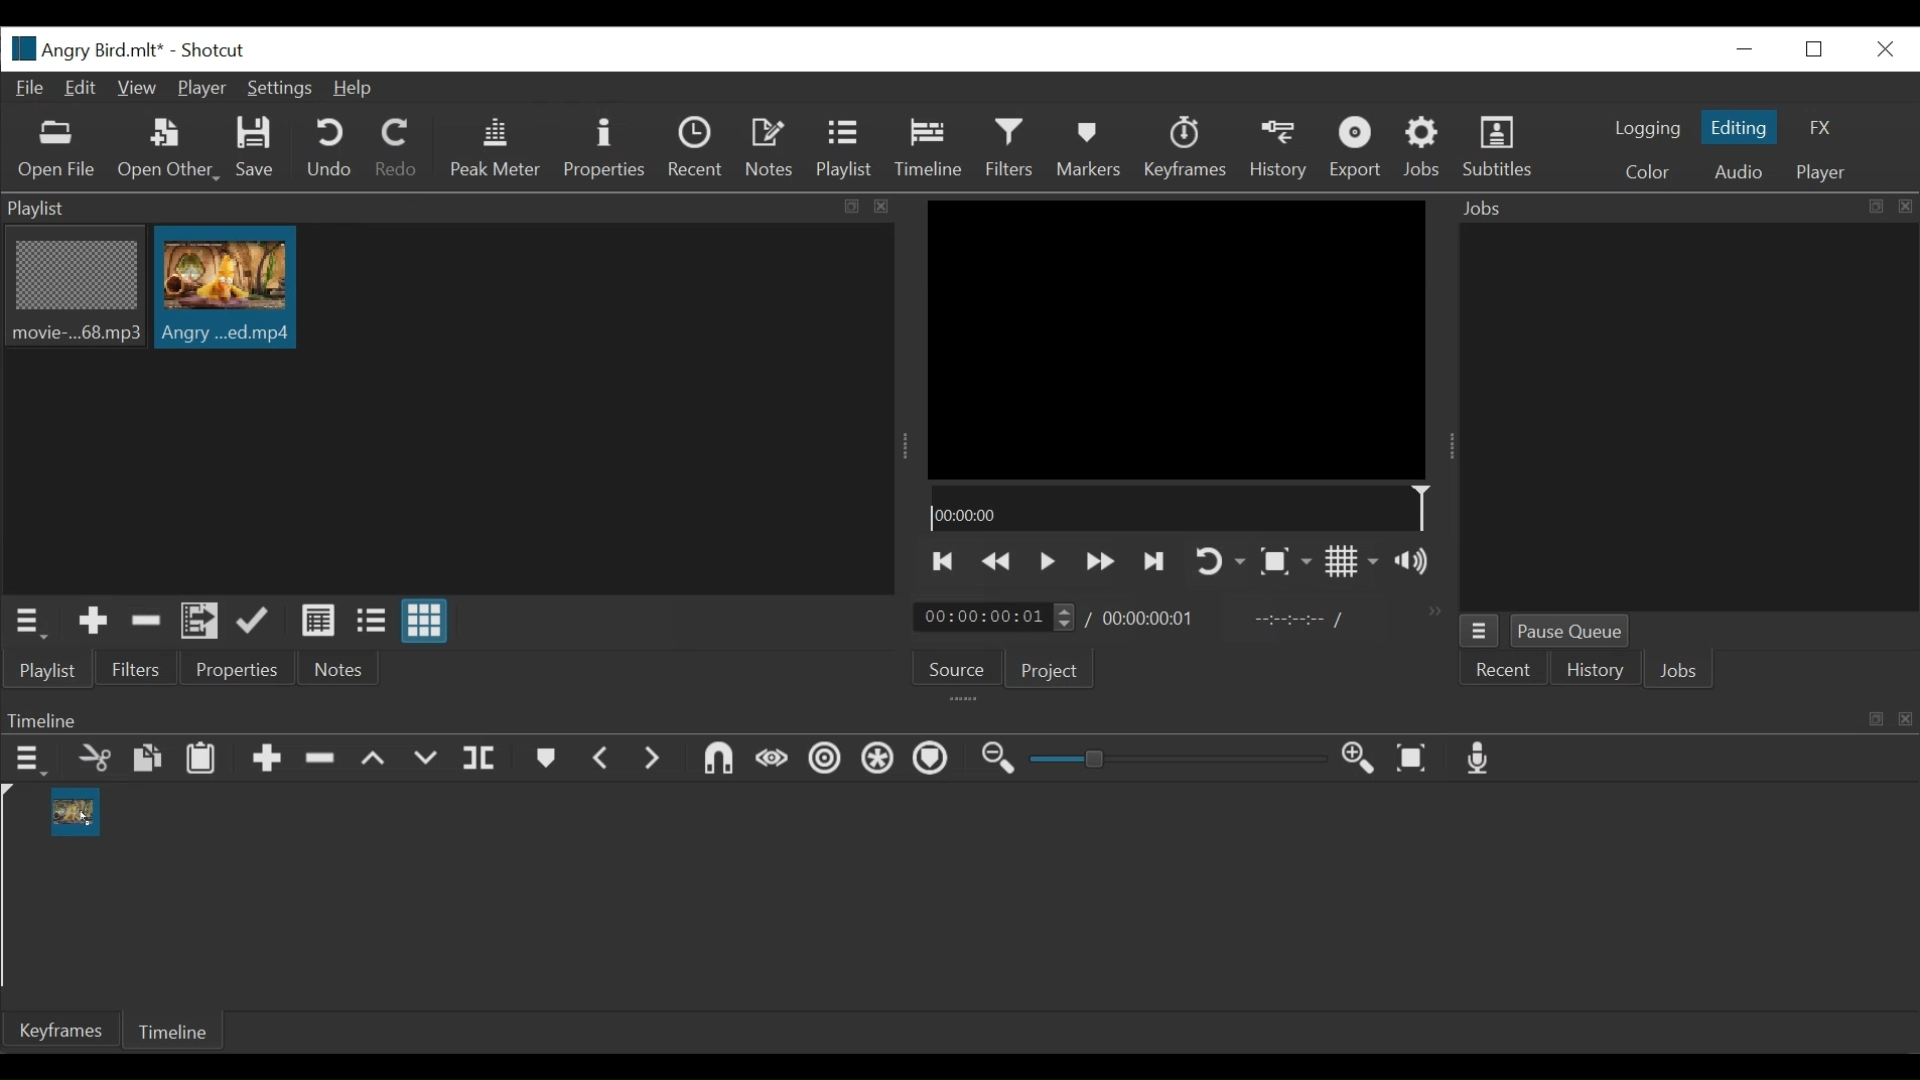 The width and height of the screenshot is (1920, 1080). What do you see at coordinates (201, 759) in the screenshot?
I see `Paste` at bounding box center [201, 759].